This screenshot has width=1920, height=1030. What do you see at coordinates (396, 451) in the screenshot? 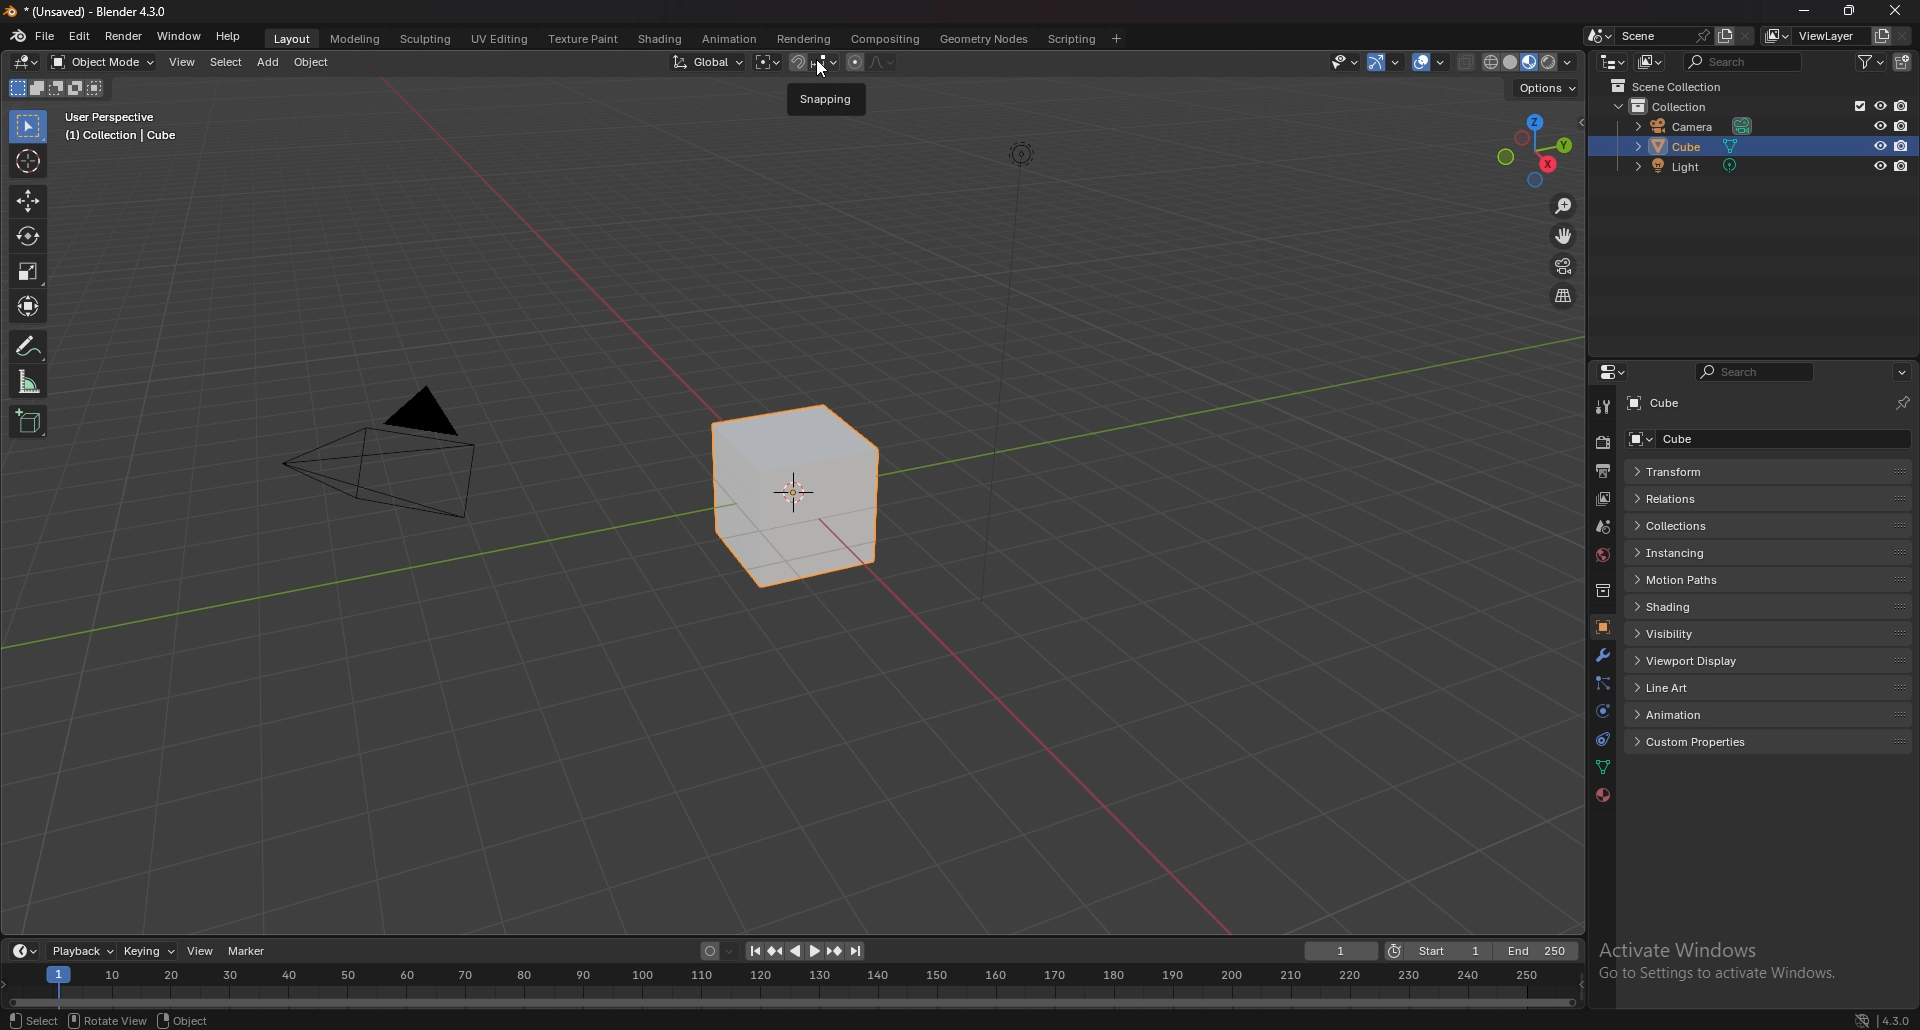
I see `camera` at bounding box center [396, 451].